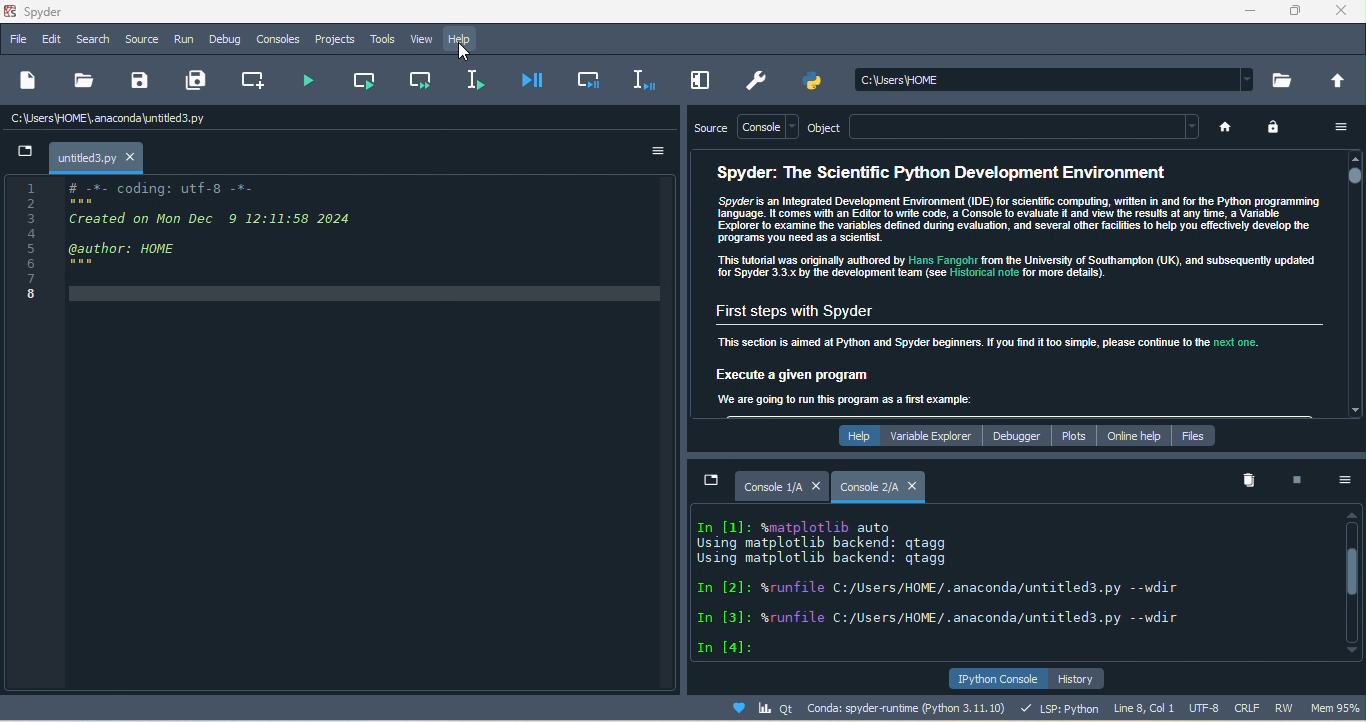  Describe the element at coordinates (976, 583) in the screenshot. I see `text` at that location.